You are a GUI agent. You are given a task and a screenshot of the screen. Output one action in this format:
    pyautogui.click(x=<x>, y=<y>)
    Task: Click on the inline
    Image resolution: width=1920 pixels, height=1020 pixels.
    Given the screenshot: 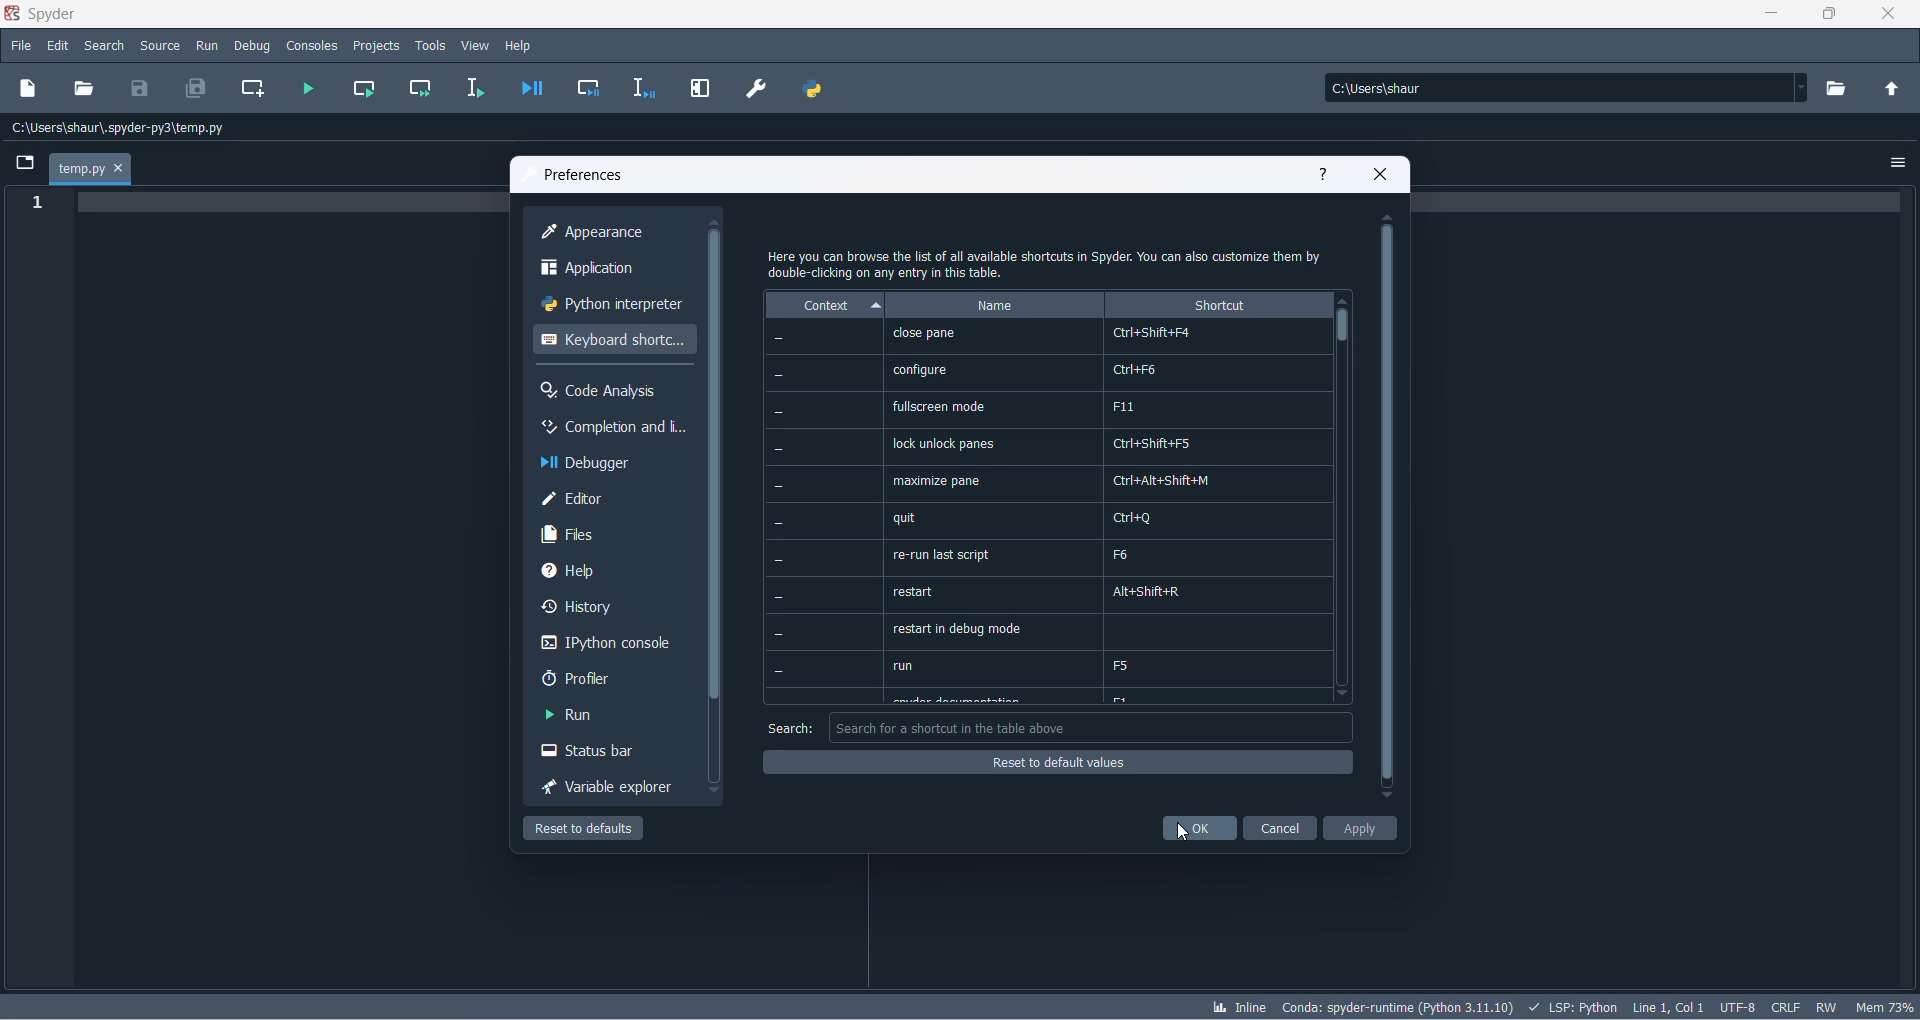 What is the action you would take?
    pyautogui.click(x=1237, y=1006)
    